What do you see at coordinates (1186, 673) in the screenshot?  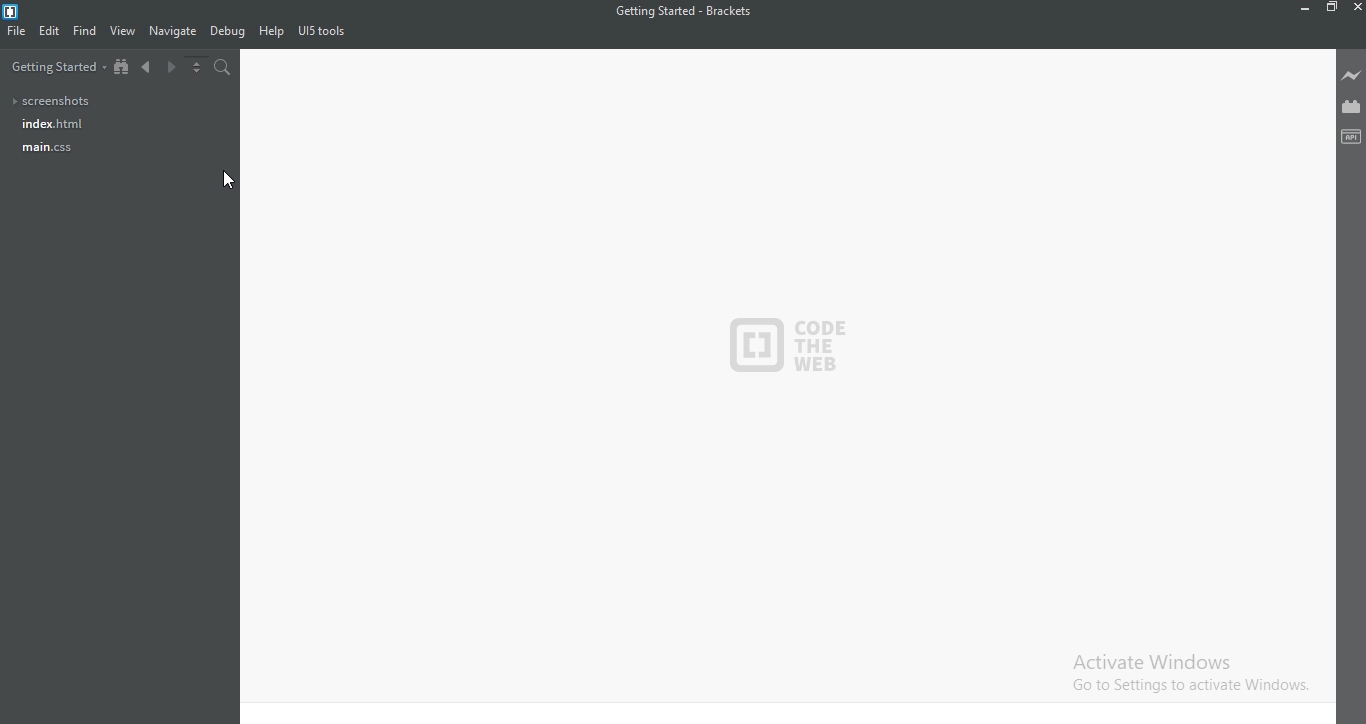 I see `Activate Windows
Go to Settings to activate Windows.` at bounding box center [1186, 673].